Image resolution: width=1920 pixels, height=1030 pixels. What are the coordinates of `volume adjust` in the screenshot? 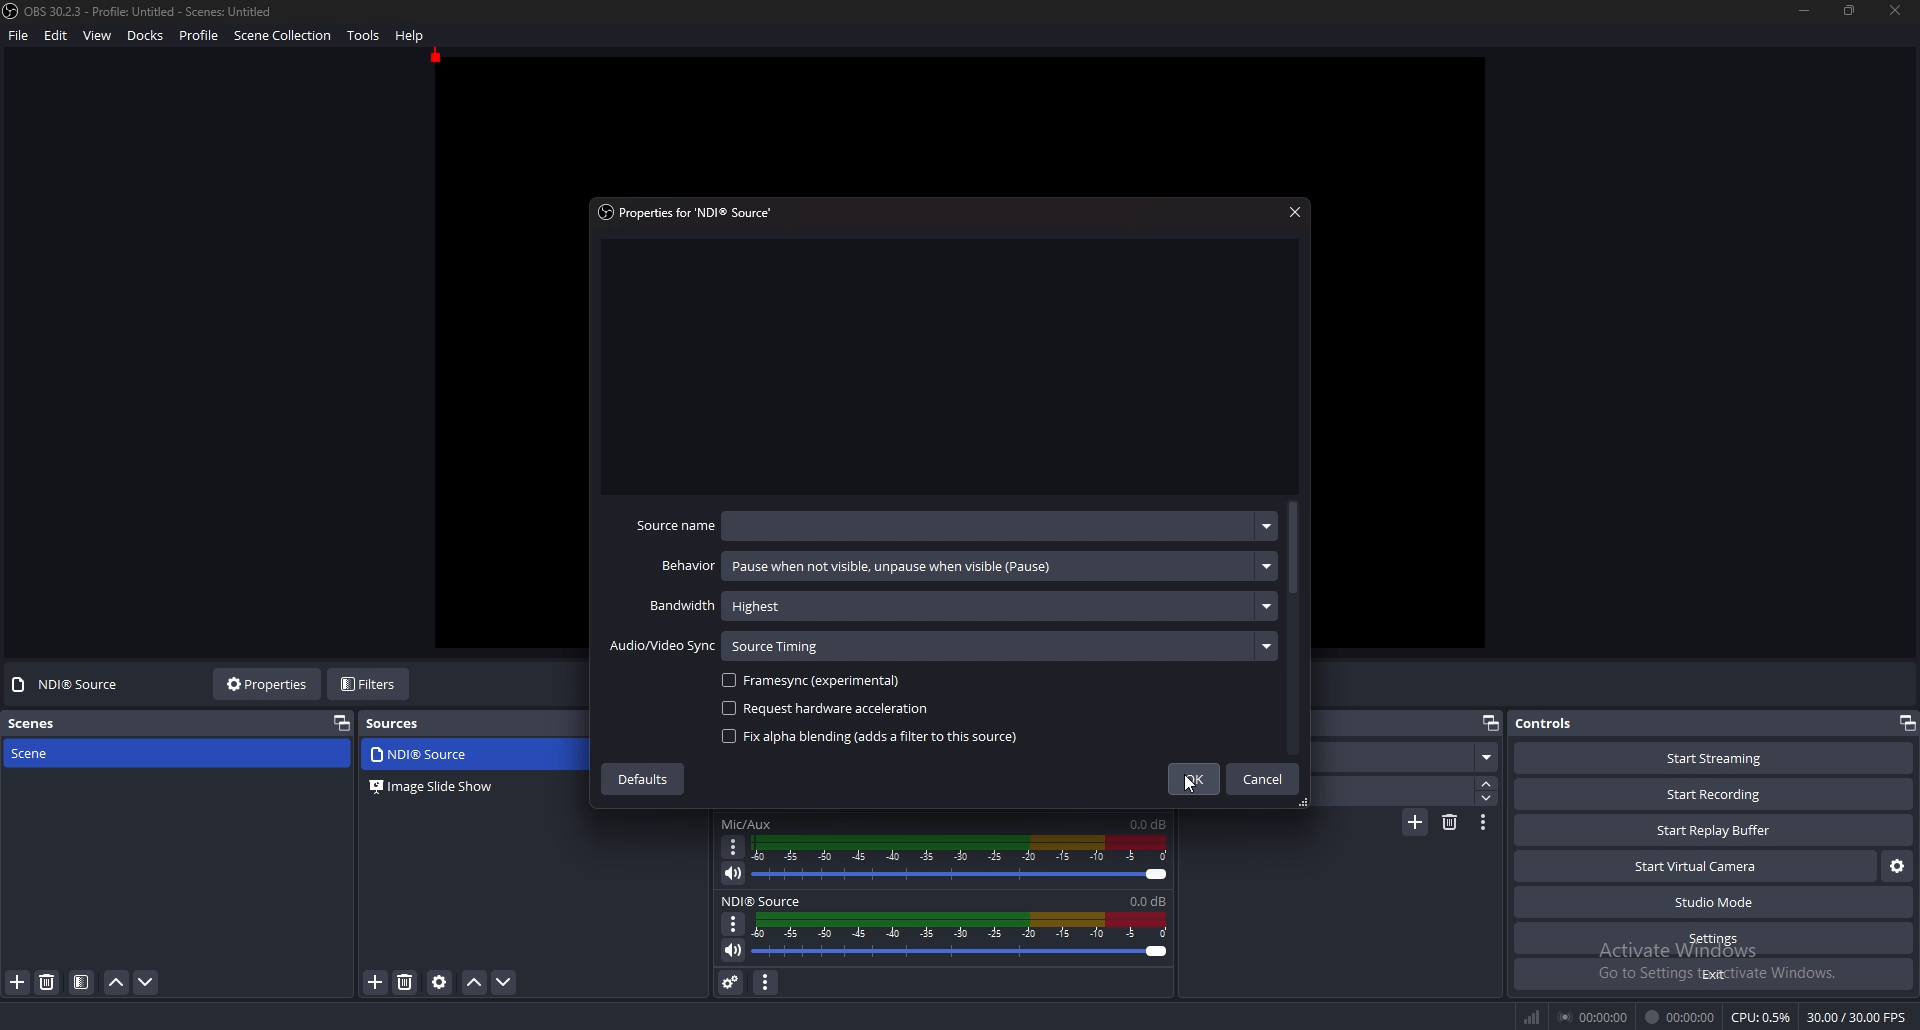 It's located at (961, 861).